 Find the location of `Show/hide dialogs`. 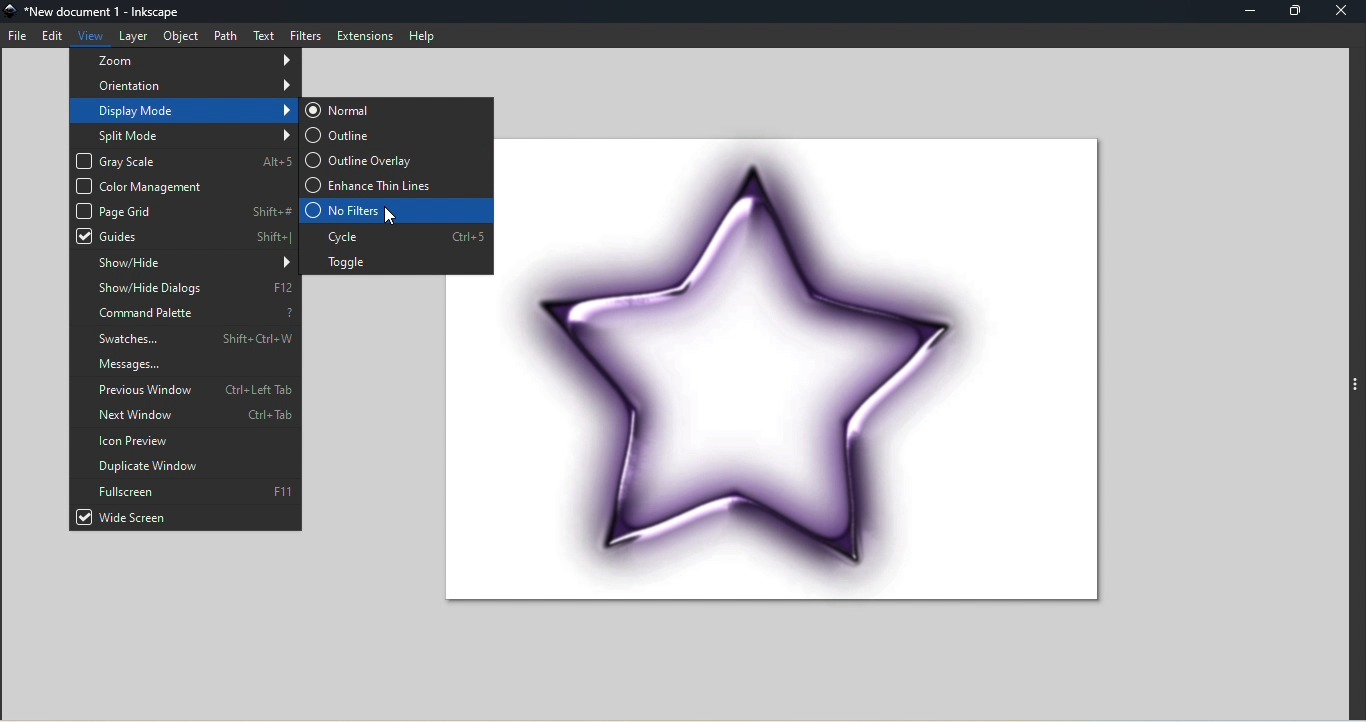

Show/hide dialogs is located at coordinates (185, 288).